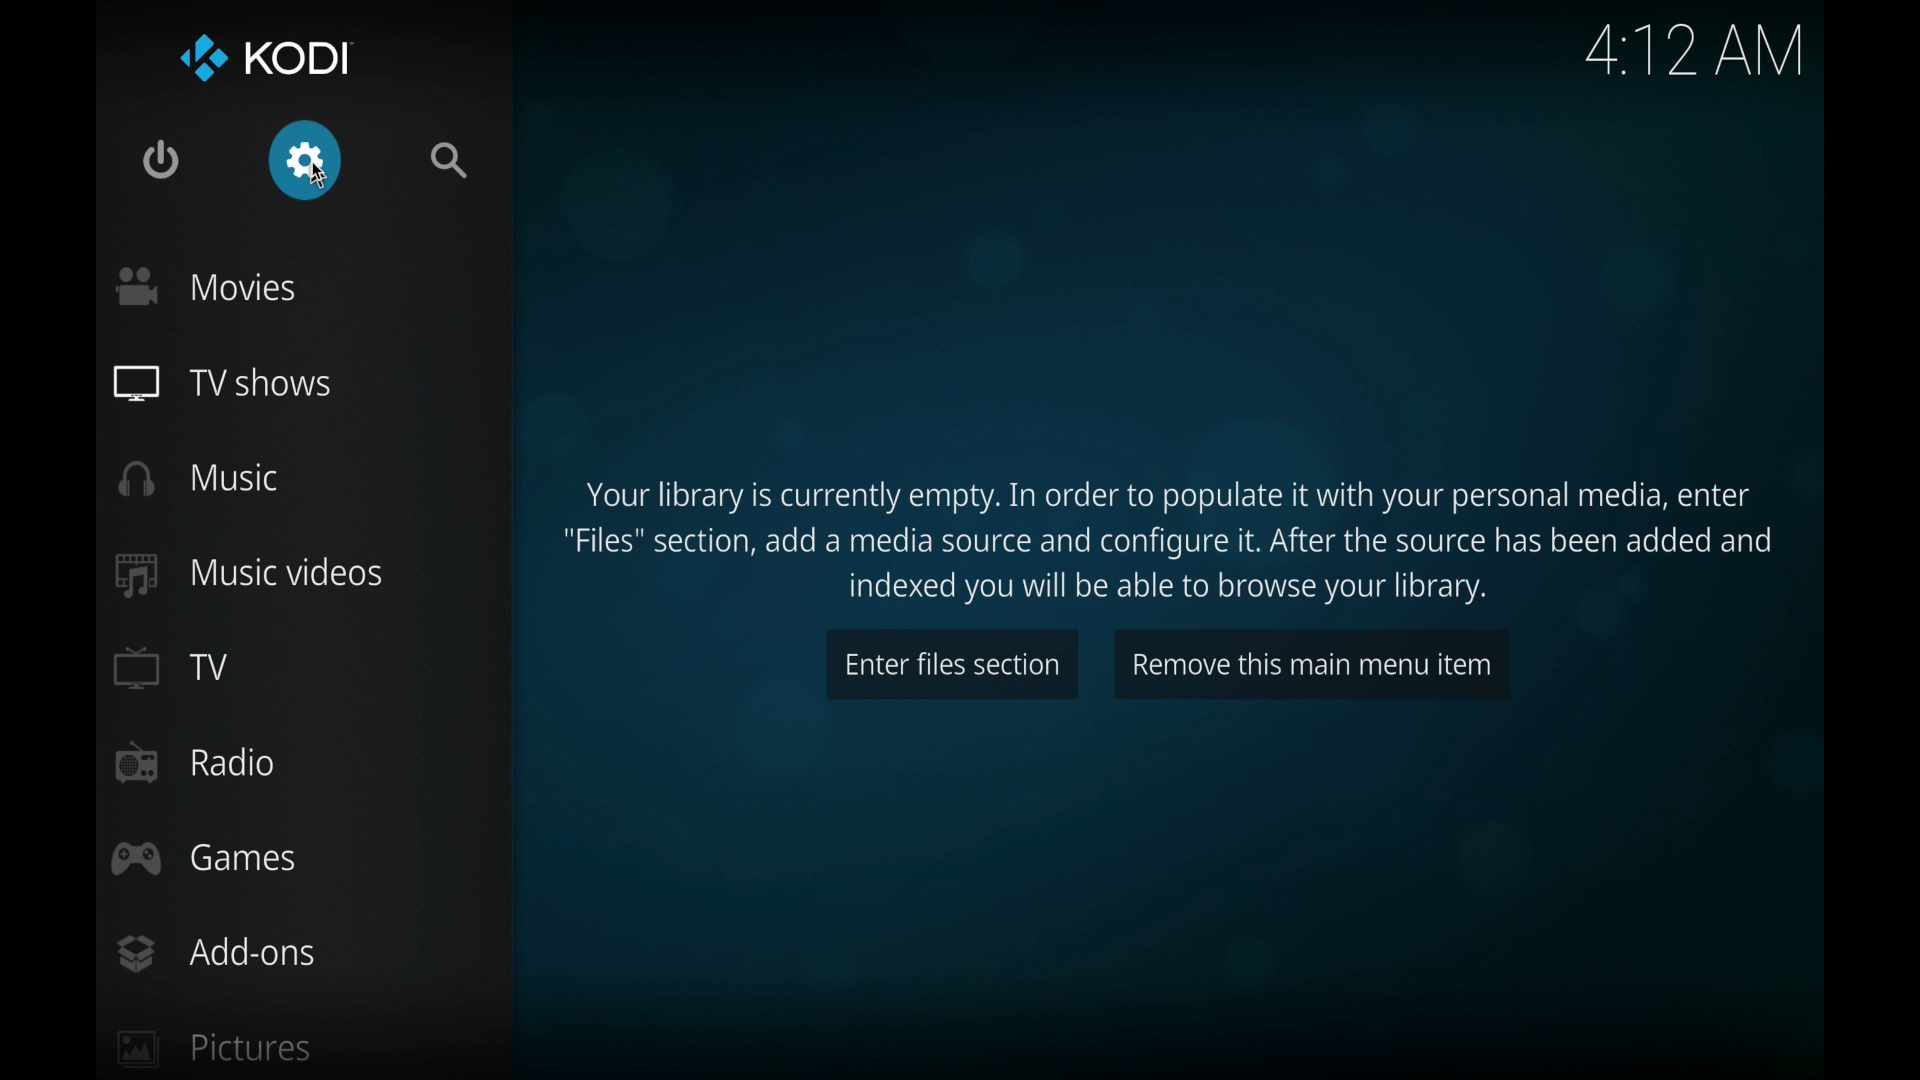 The image size is (1920, 1080). I want to click on enter files section, so click(952, 664).